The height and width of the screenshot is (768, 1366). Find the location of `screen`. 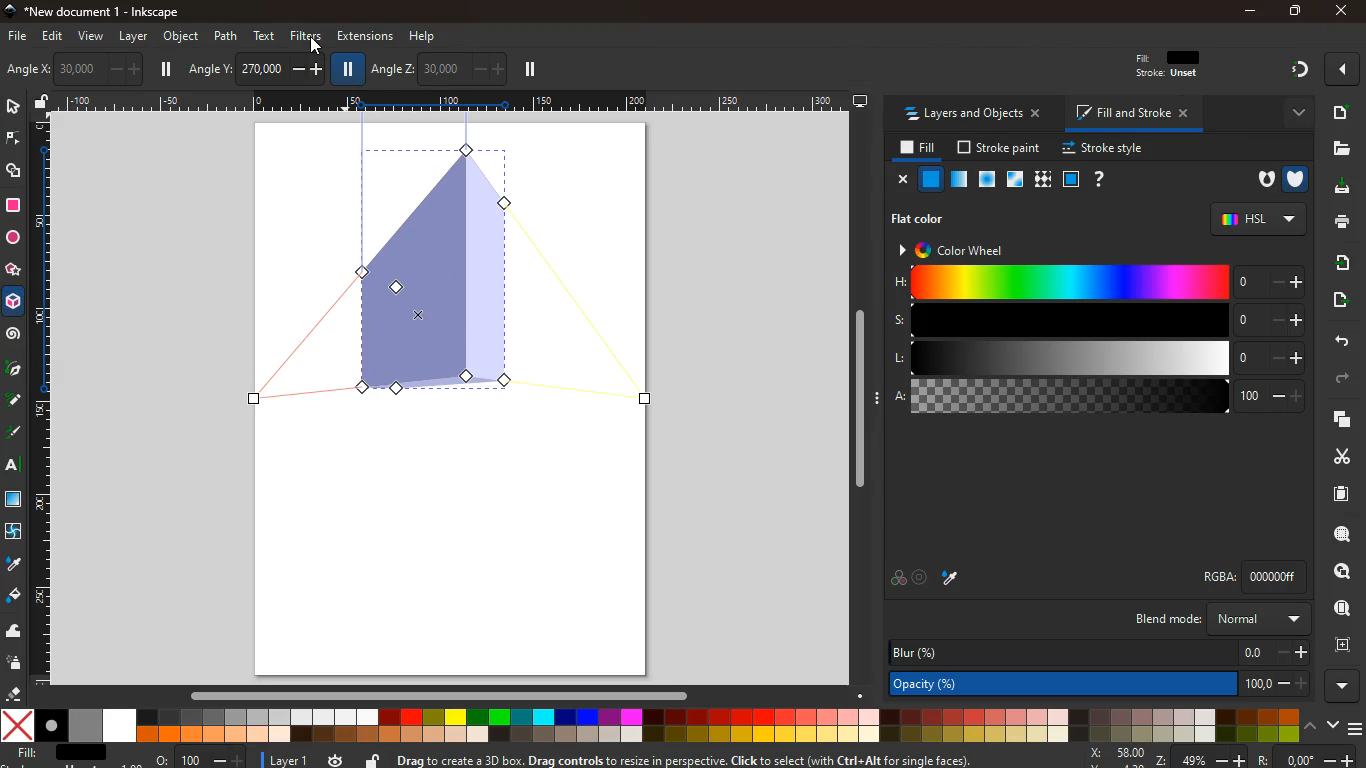

screen is located at coordinates (16, 502).